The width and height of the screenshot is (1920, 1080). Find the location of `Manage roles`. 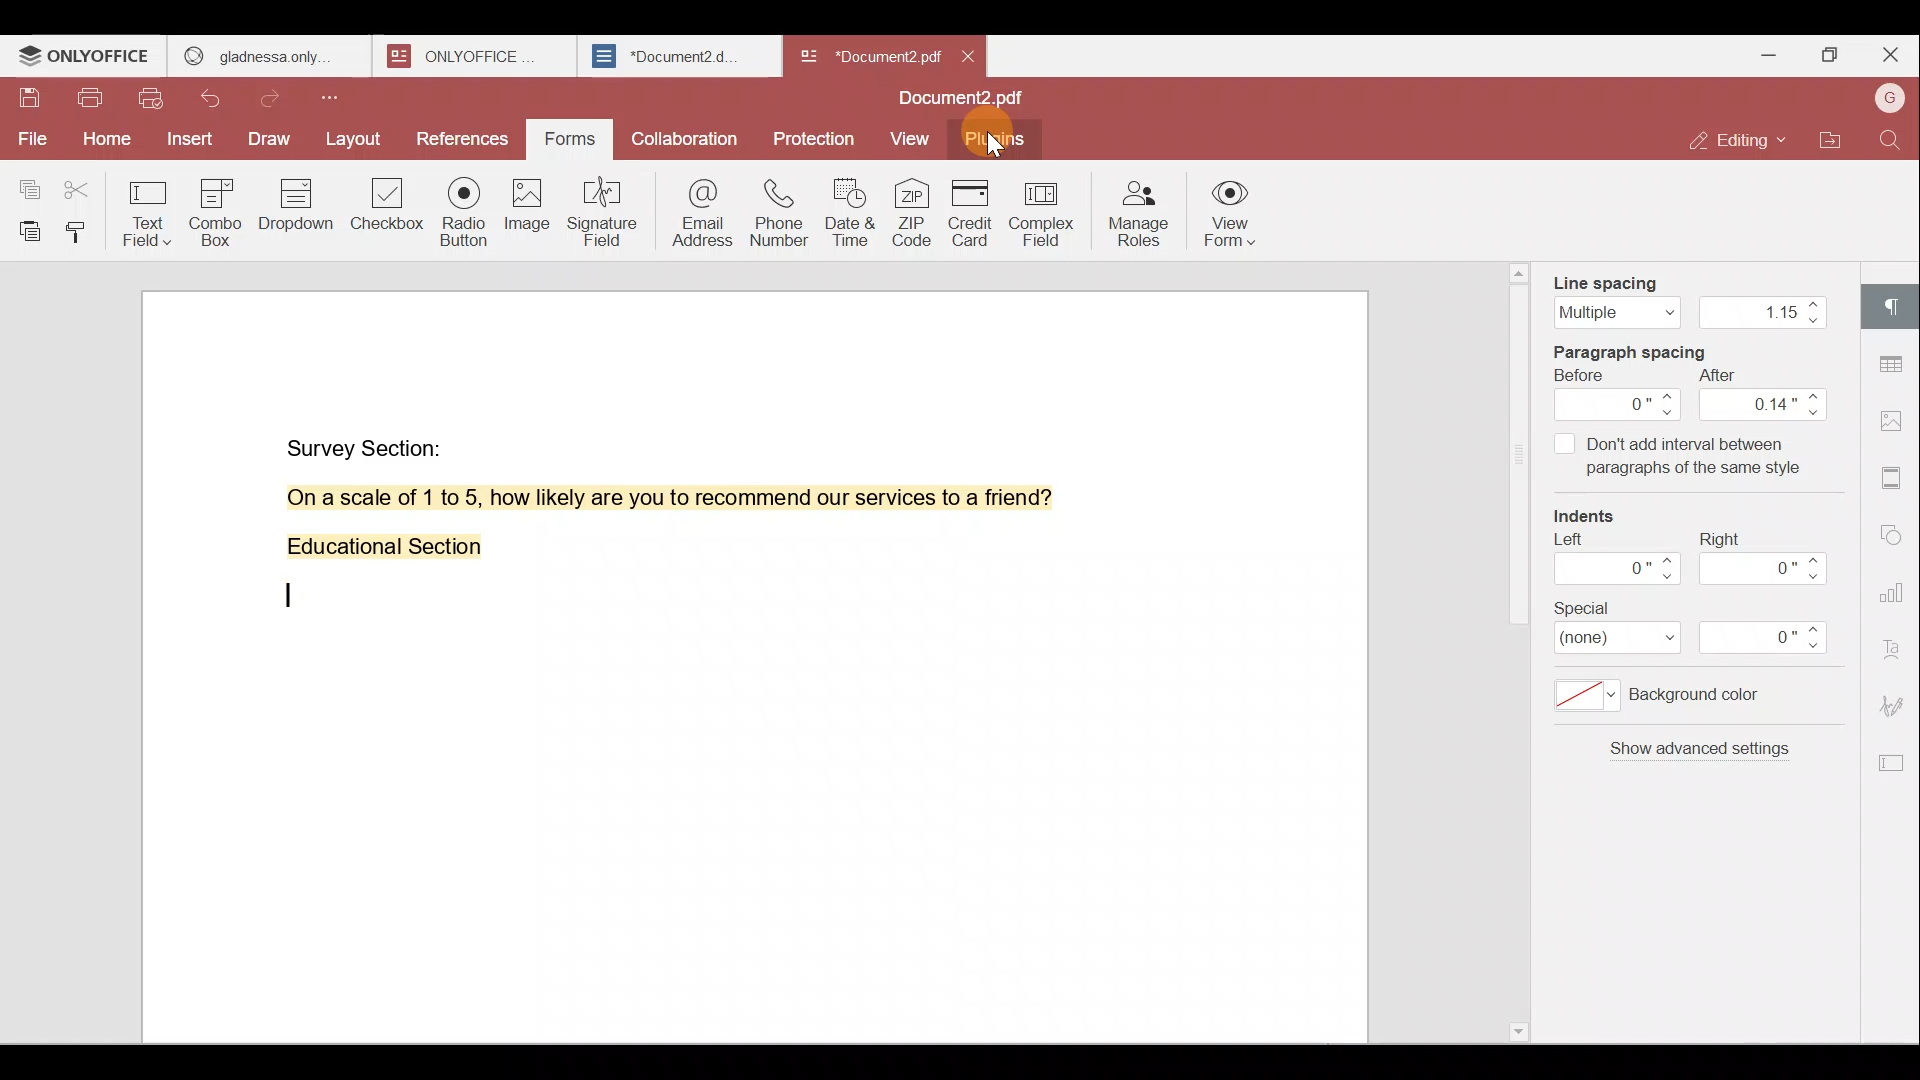

Manage roles is located at coordinates (1137, 212).